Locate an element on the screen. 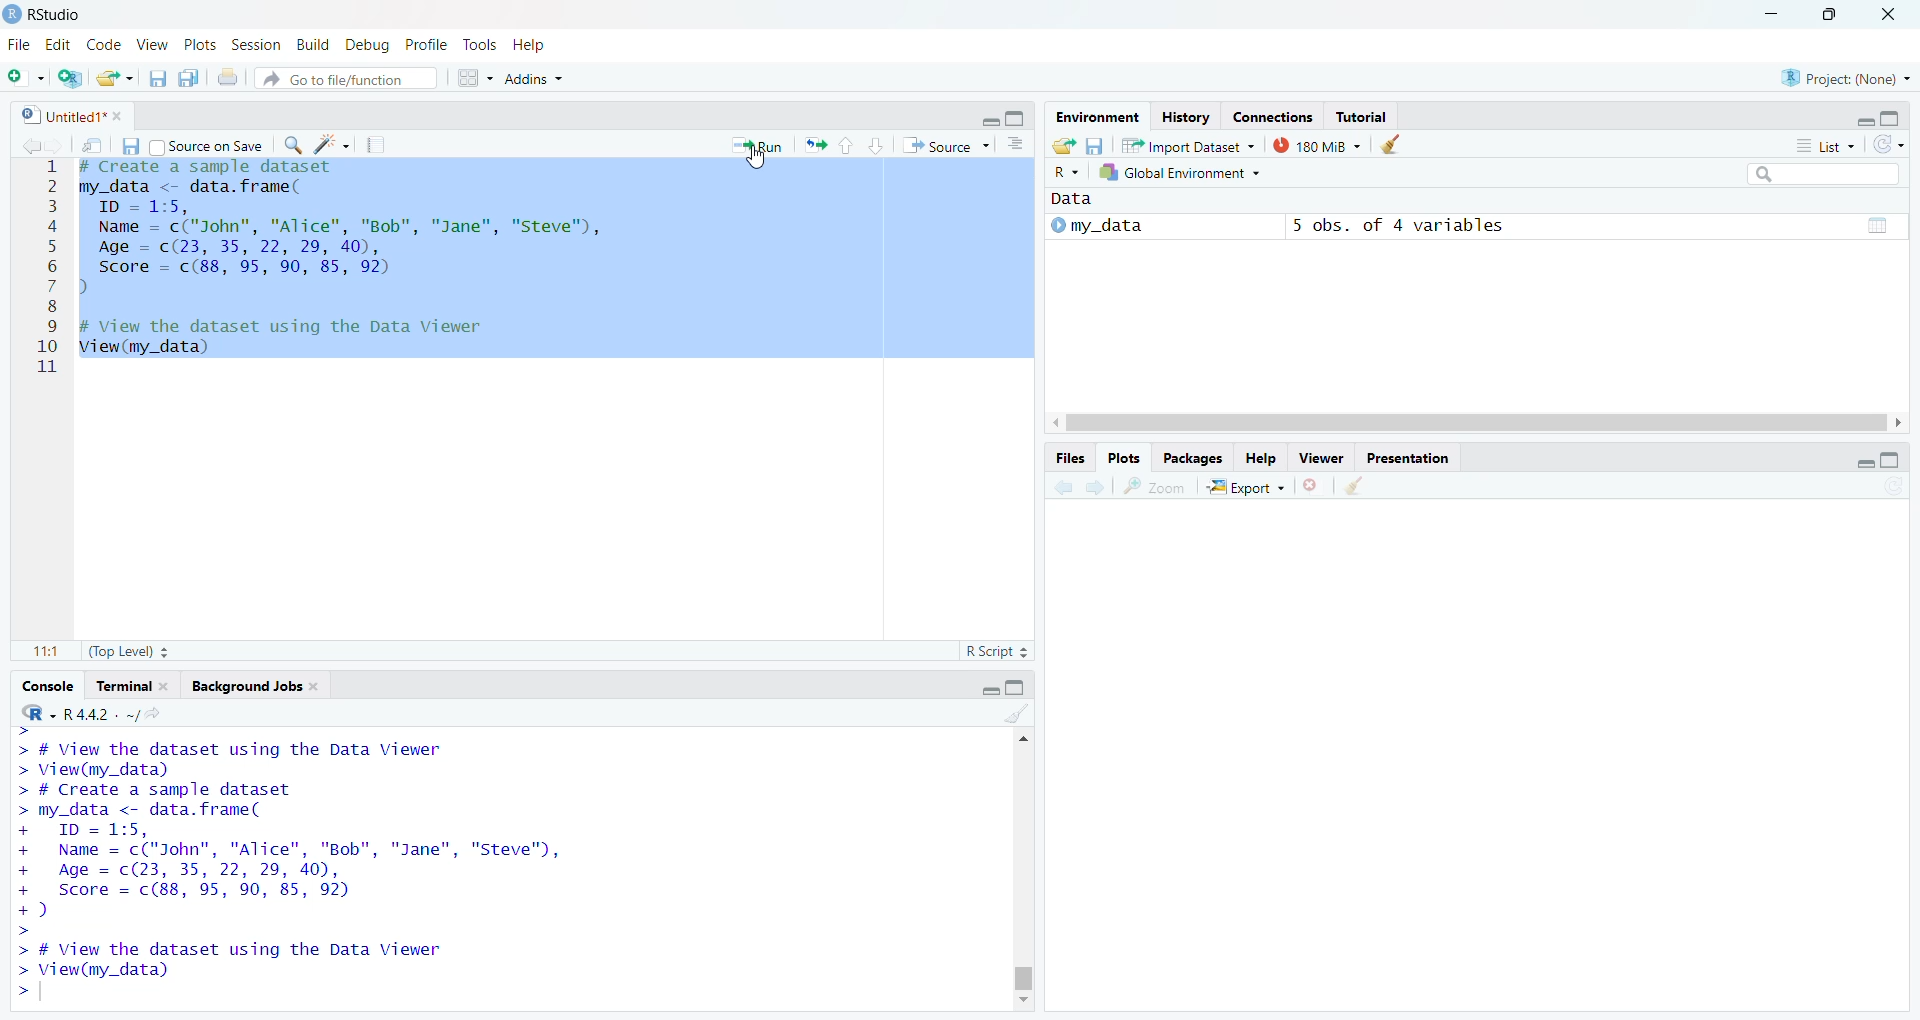 The image size is (1920, 1020). Plots is located at coordinates (1129, 459).